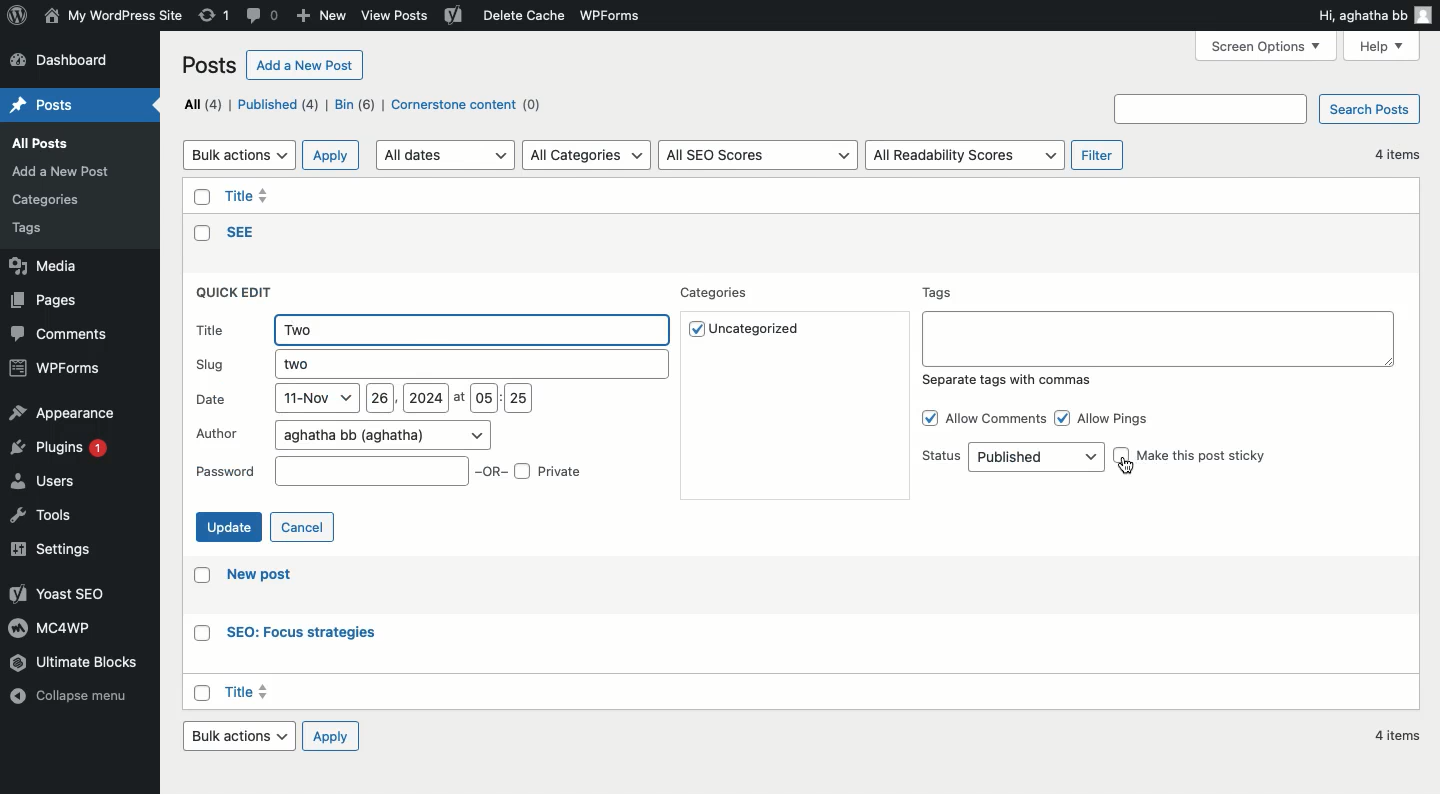 The width and height of the screenshot is (1440, 794). I want to click on Media, so click(47, 268).